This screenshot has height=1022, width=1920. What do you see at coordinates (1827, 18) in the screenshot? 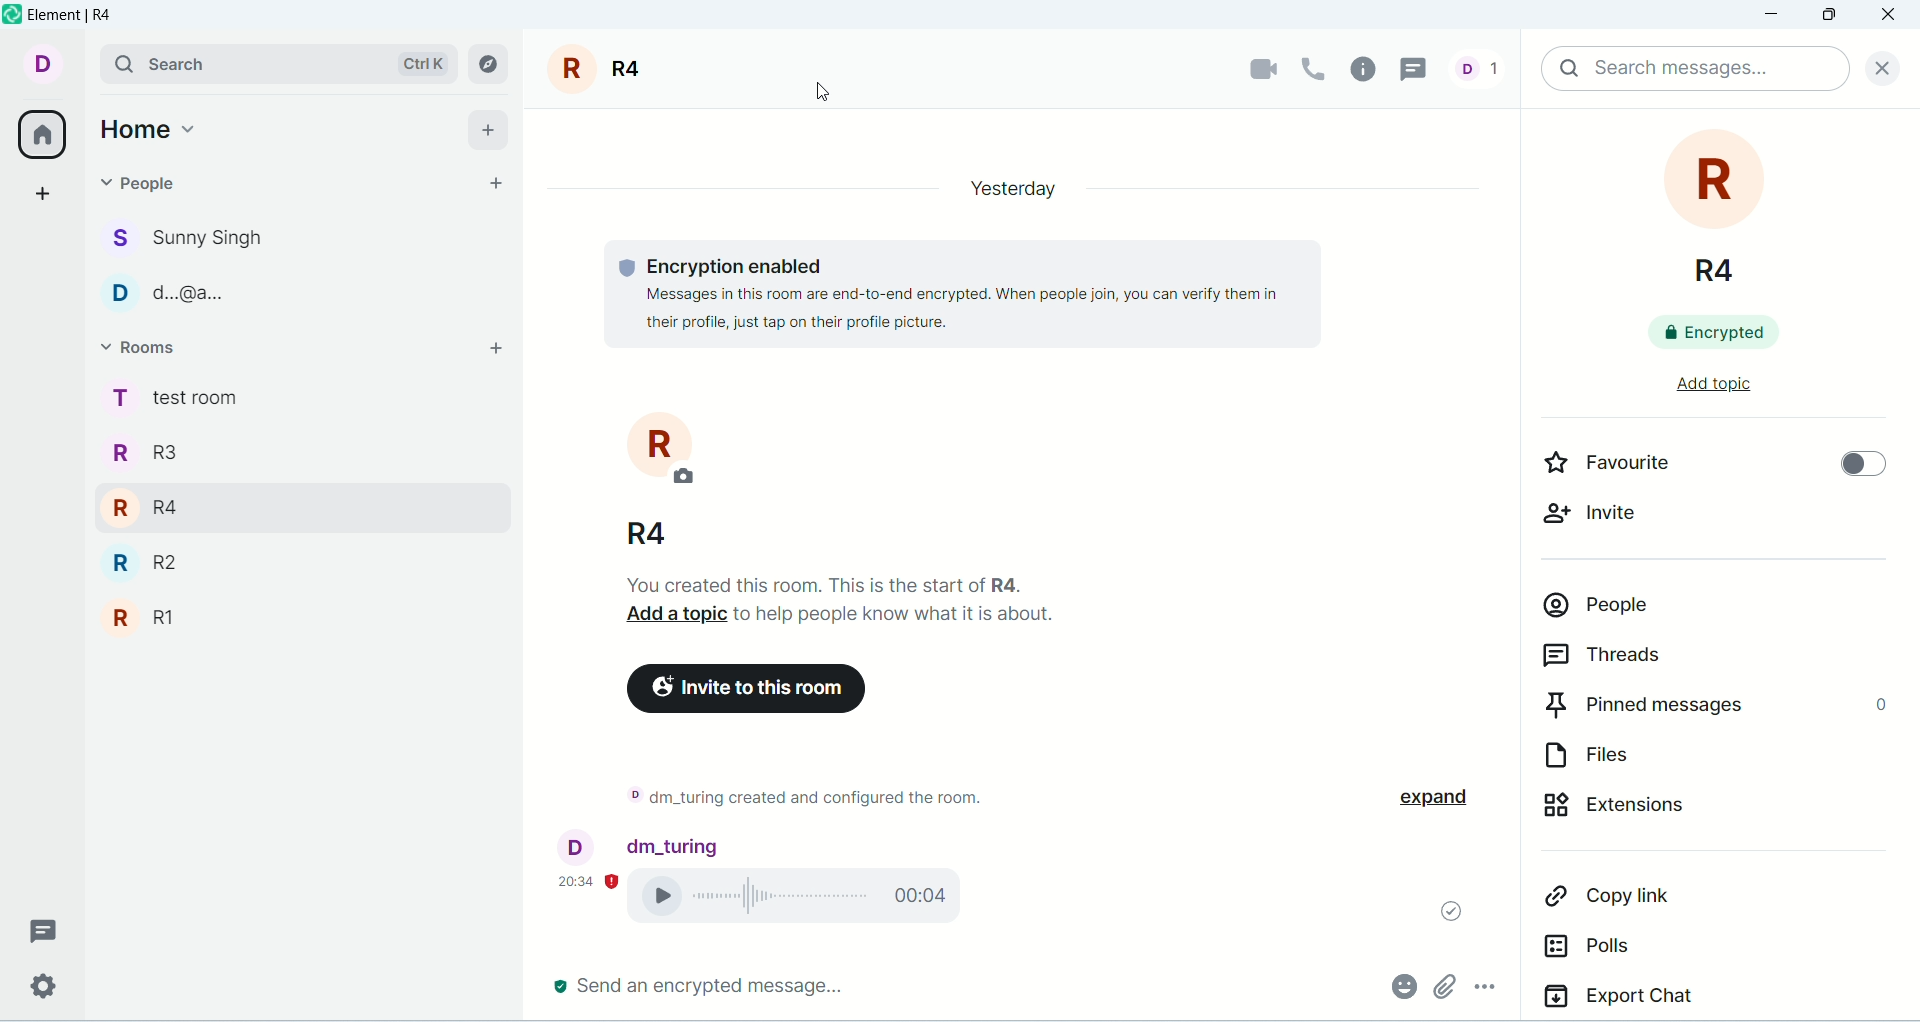
I see `maximize` at bounding box center [1827, 18].